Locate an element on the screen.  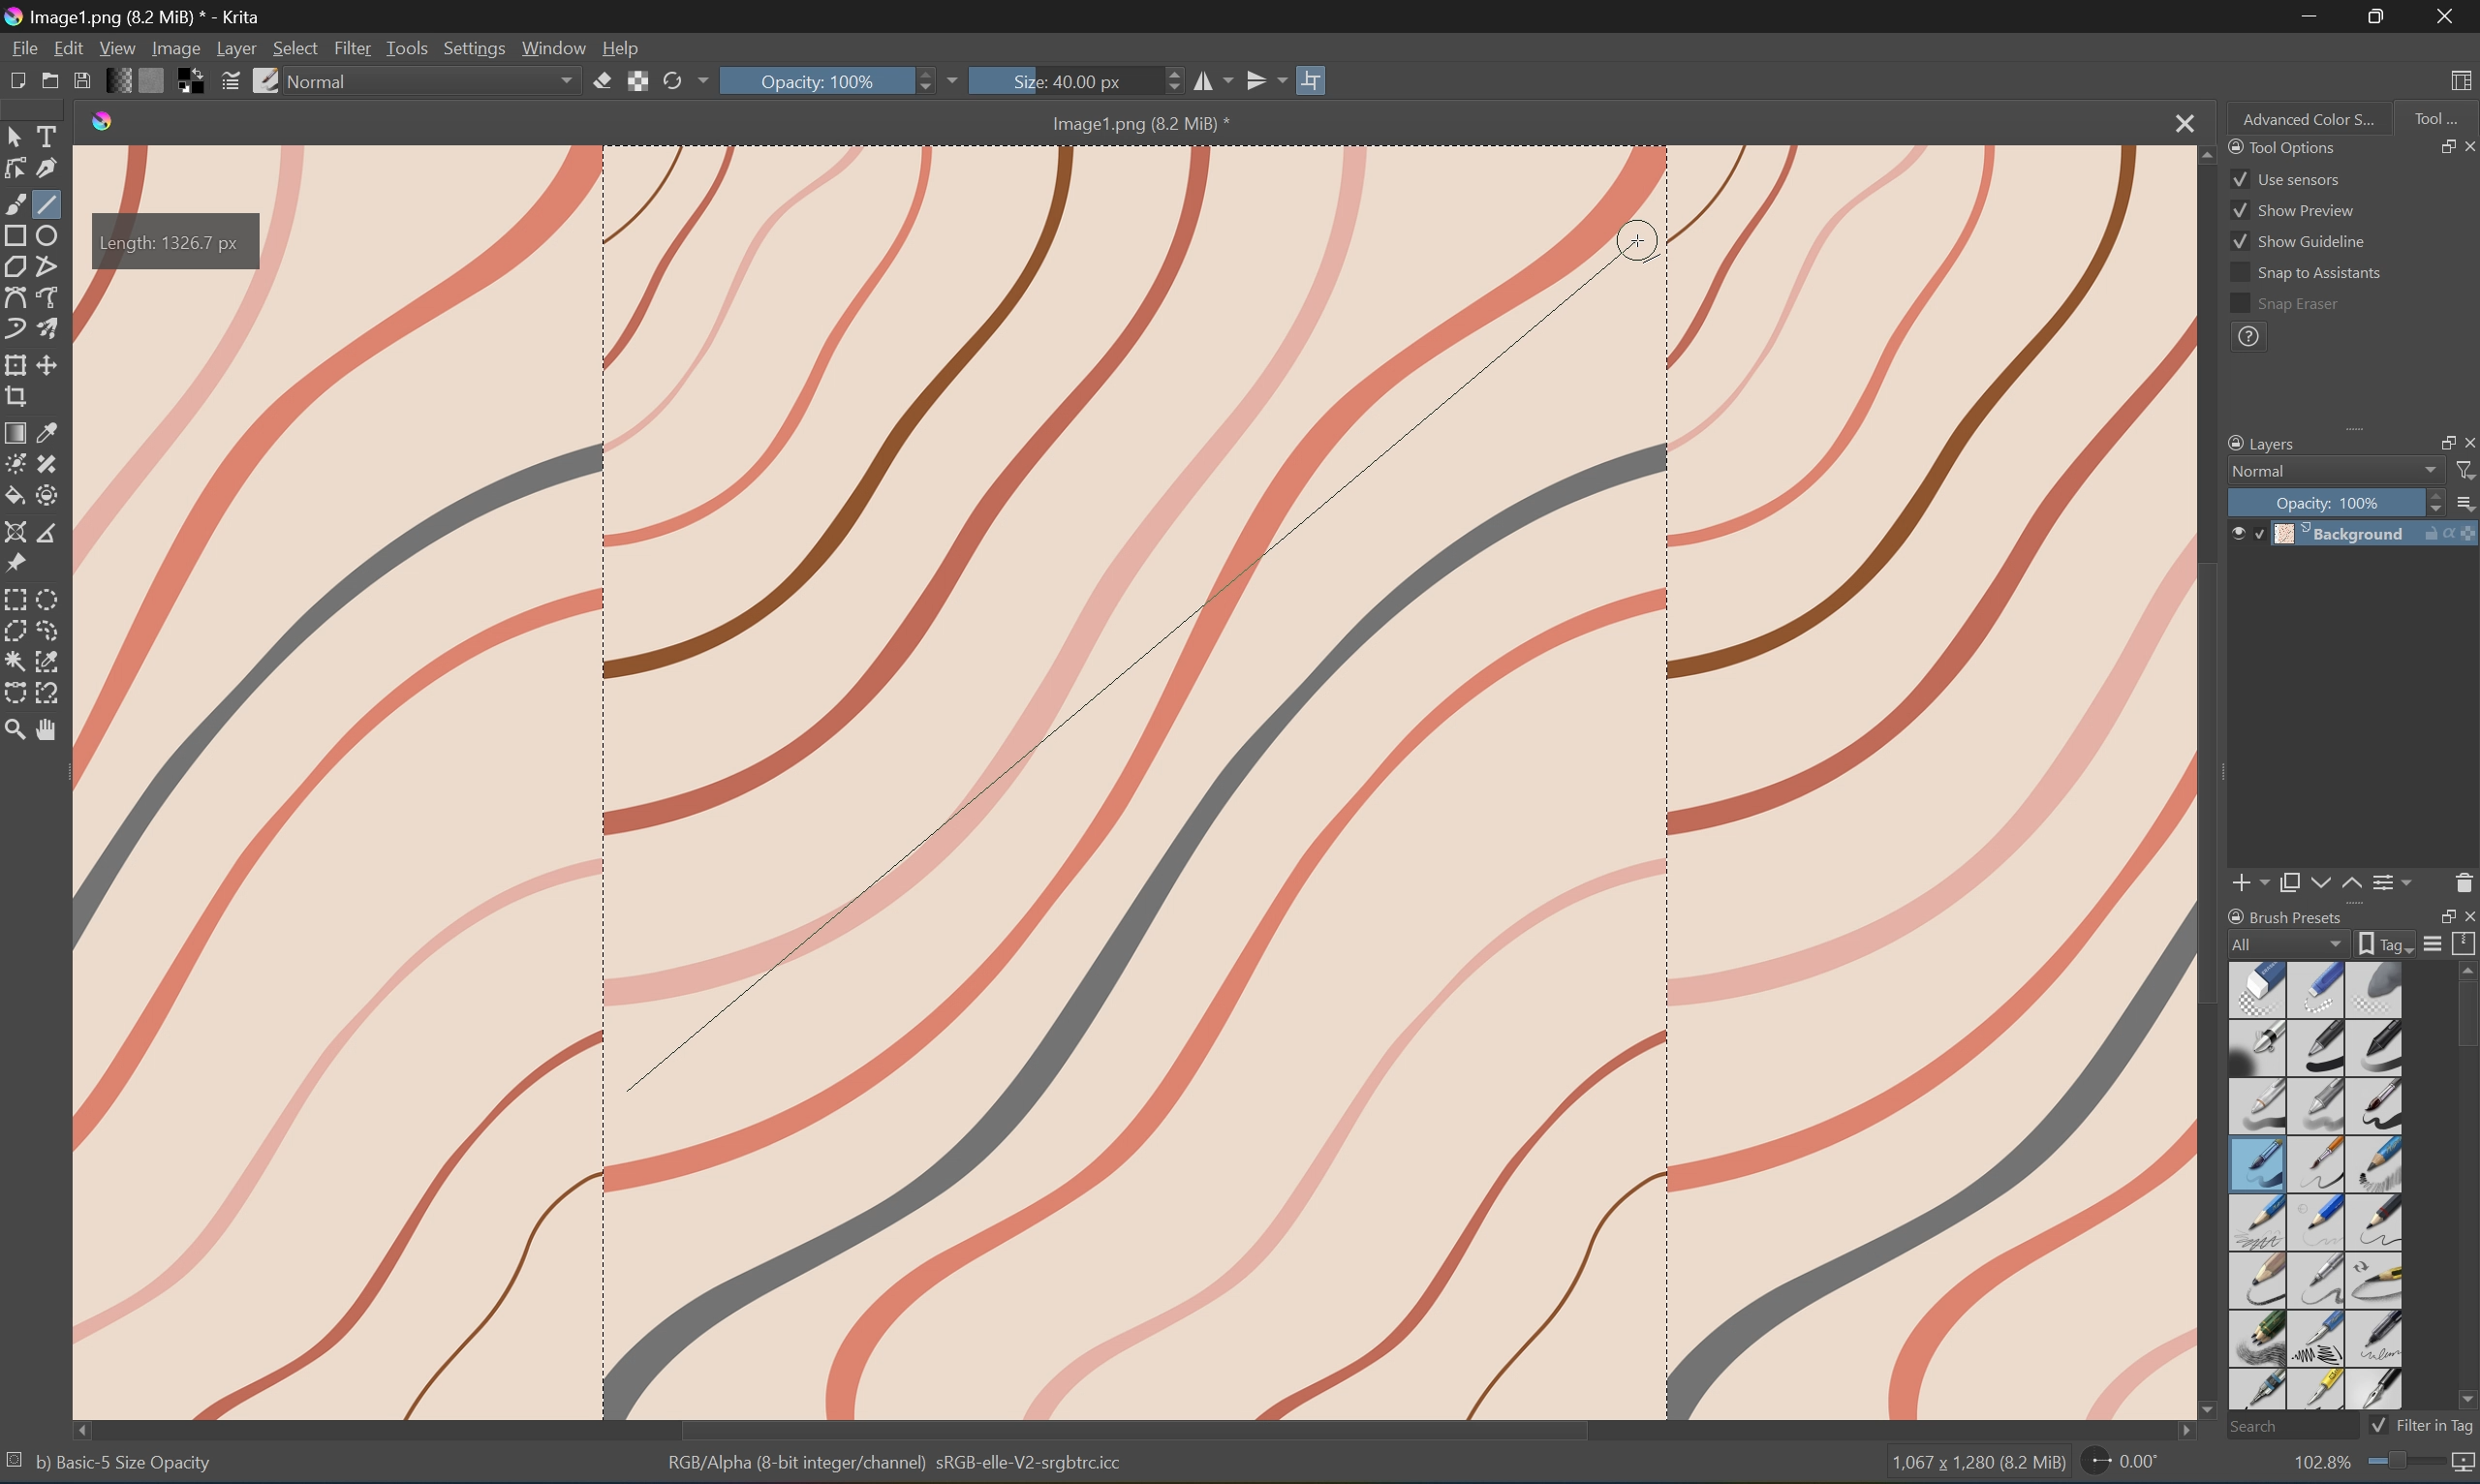
Edit brush settings is located at coordinates (228, 85).